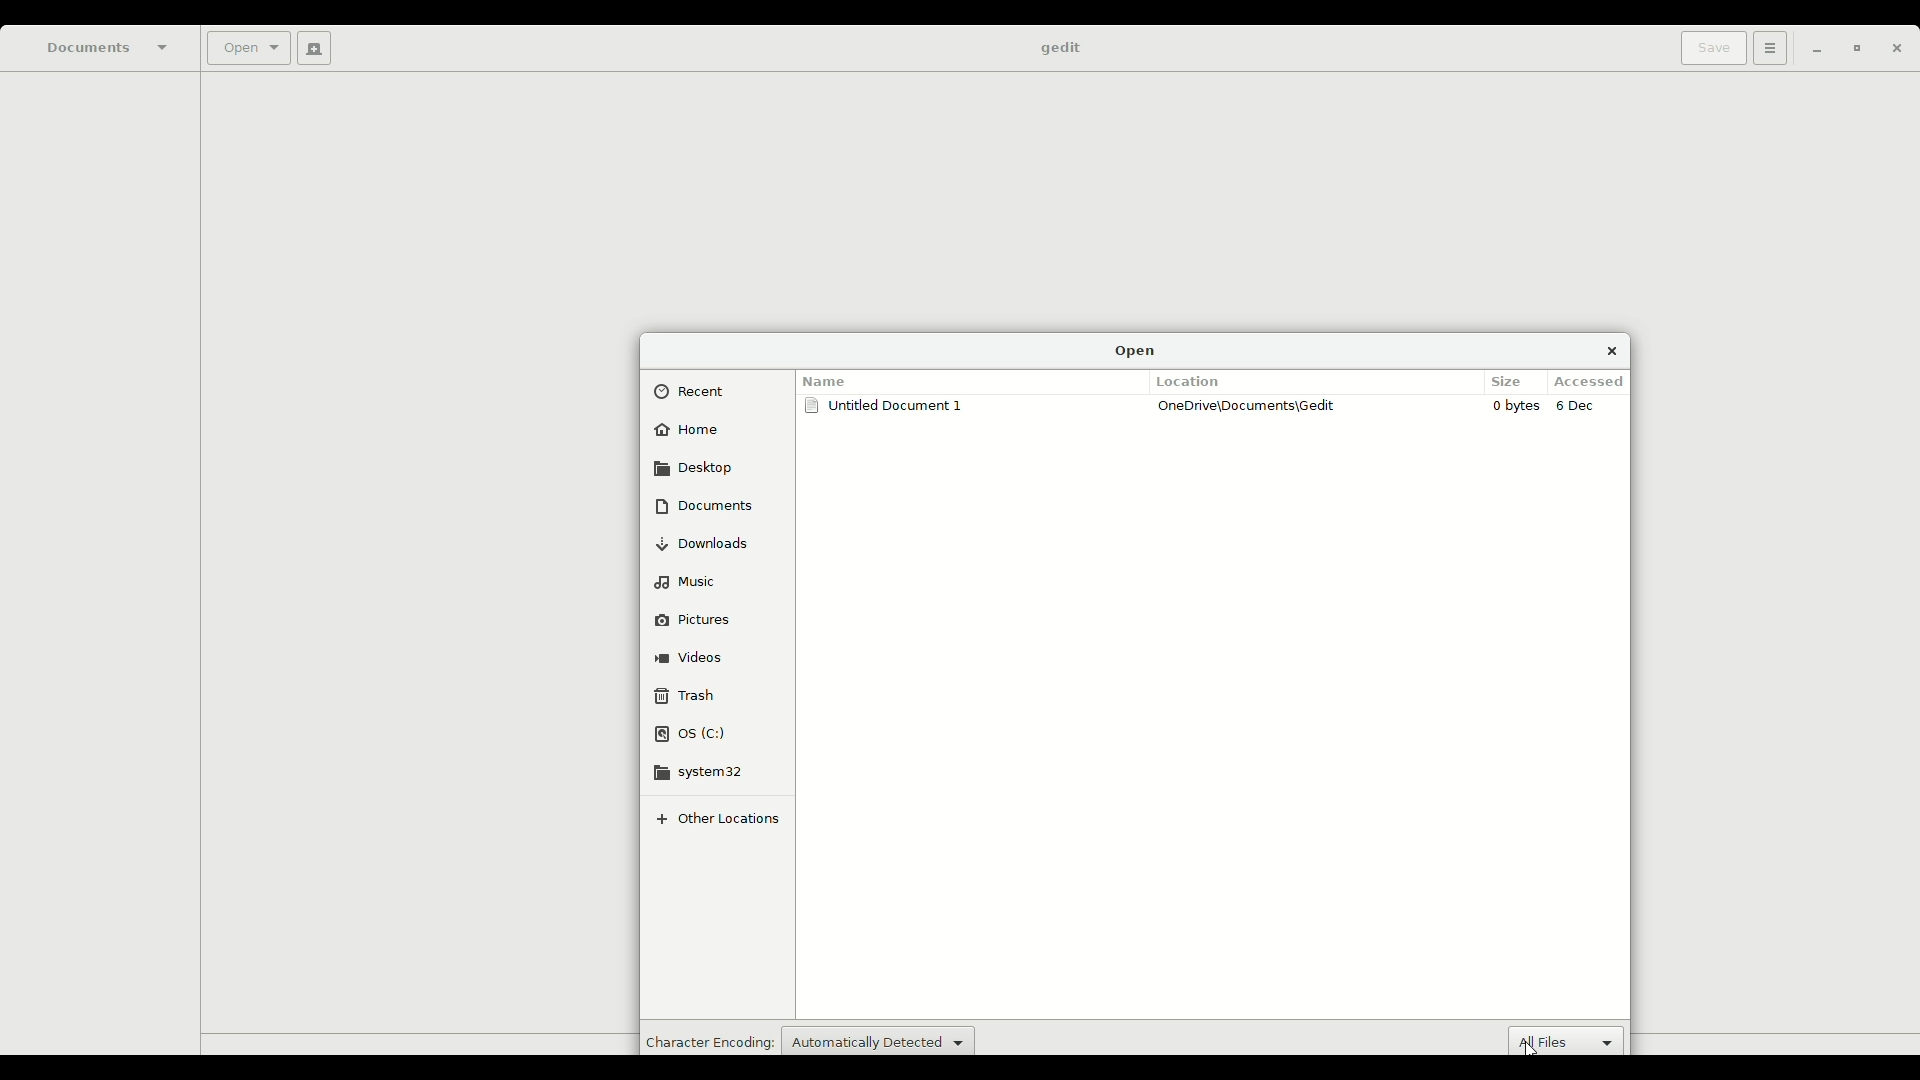 The image size is (1920, 1080). What do you see at coordinates (1252, 406) in the screenshot?
I see `OneDrive/Documents/Gedit` at bounding box center [1252, 406].